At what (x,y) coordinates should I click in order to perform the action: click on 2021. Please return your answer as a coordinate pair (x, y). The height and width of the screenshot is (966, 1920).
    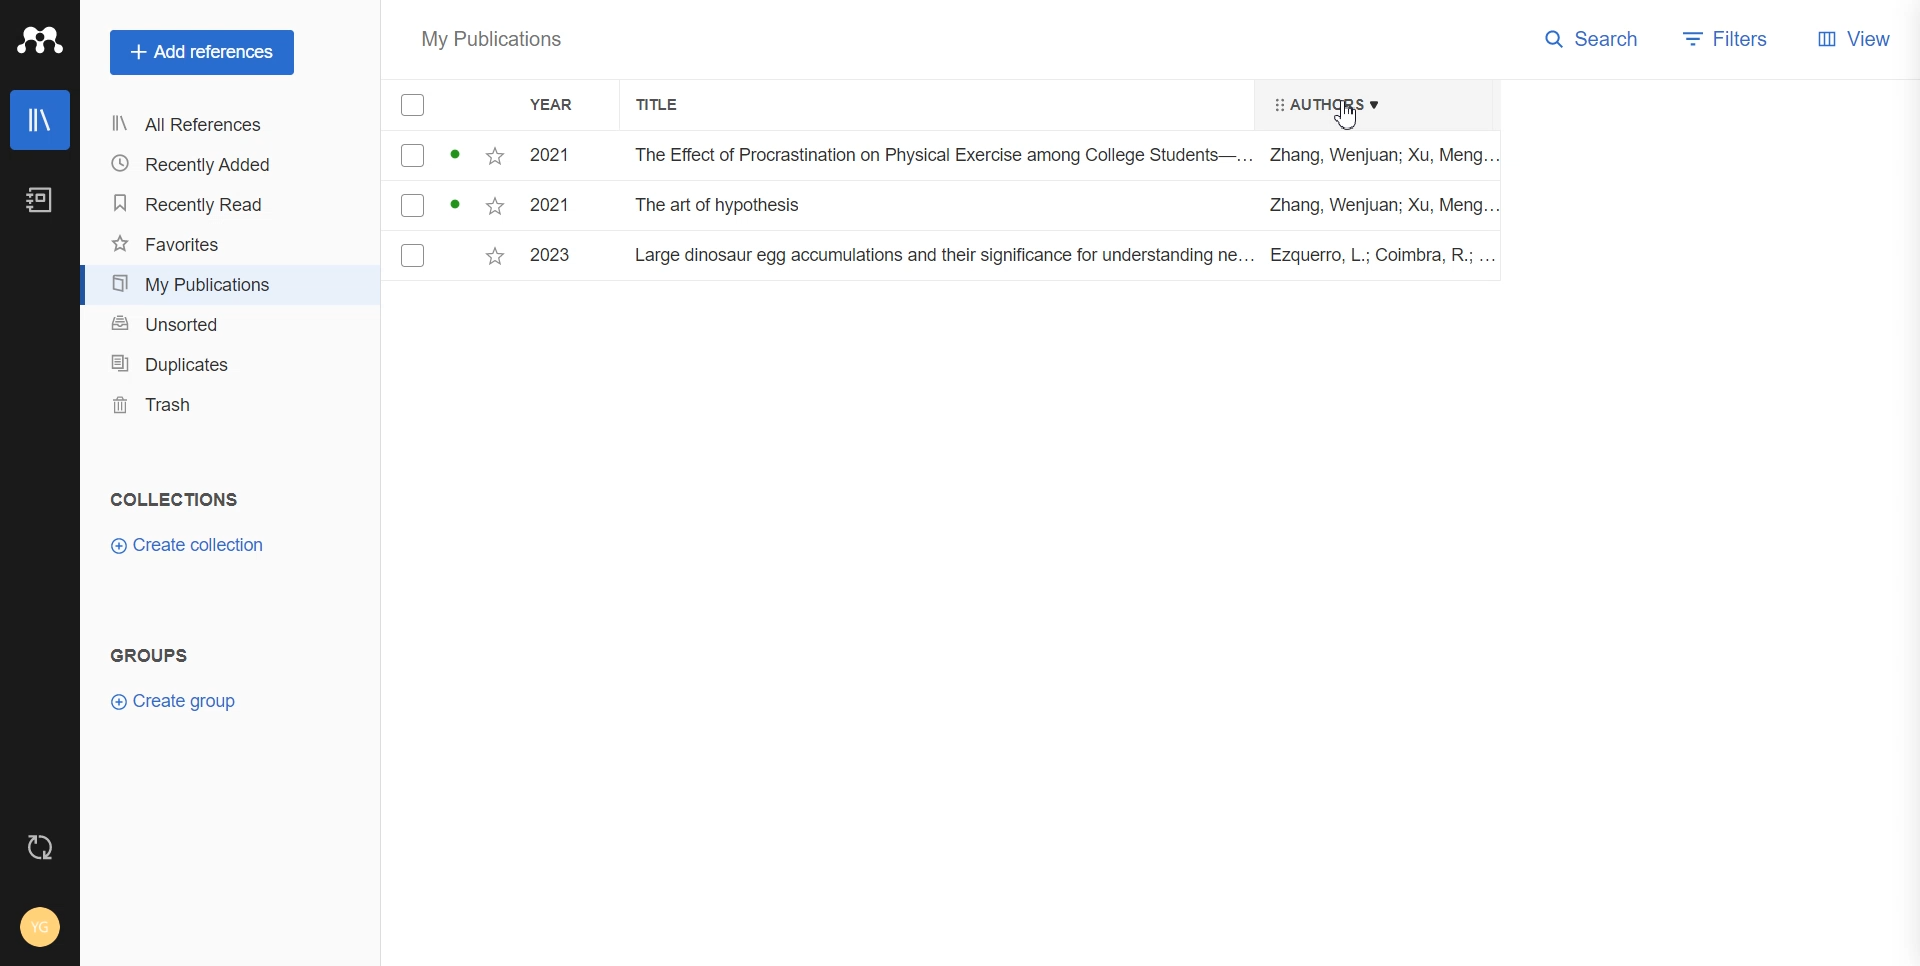
    Looking at the image, I should click on (548, 206).